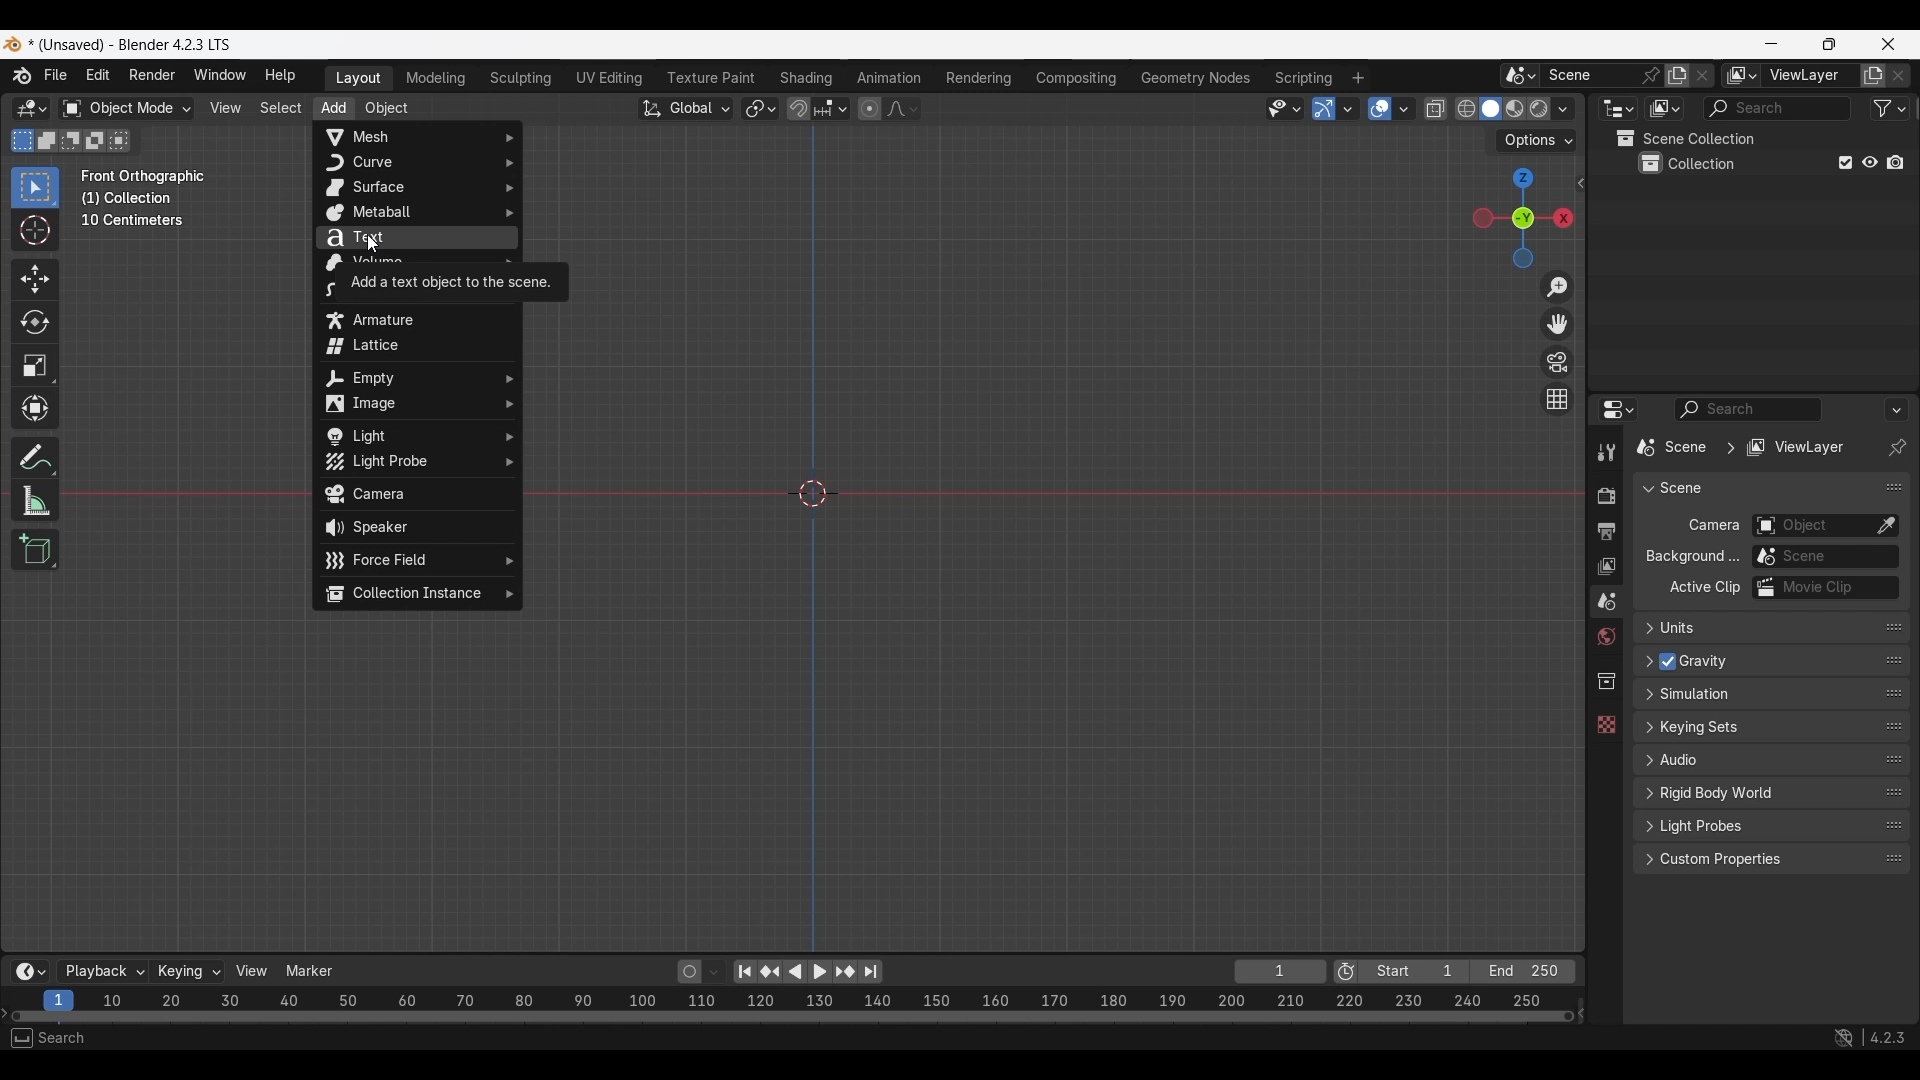 This screenshot has width=1920, height=1080. Describe the element at coordinates (71, 141) in the screenshot. I see `Subtract existing selection` at that location.